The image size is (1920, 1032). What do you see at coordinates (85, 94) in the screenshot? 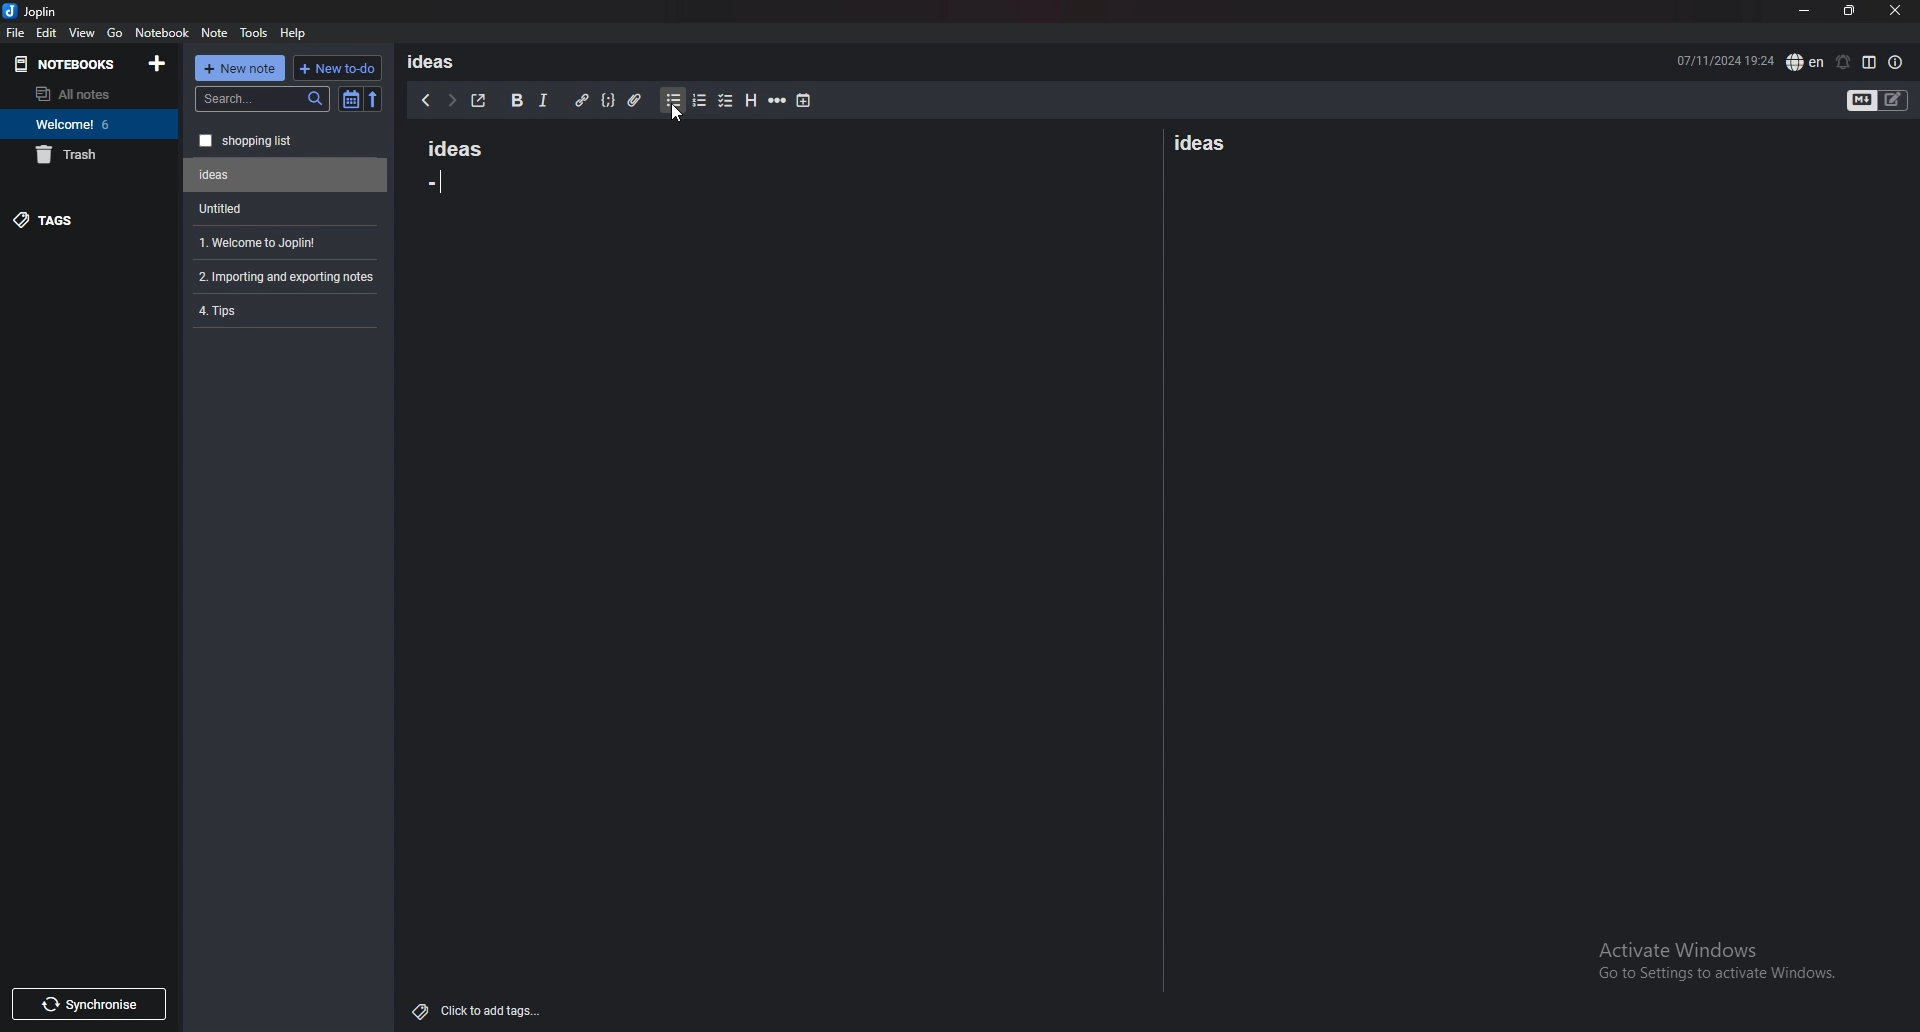
I see `all notes` at bounding box center [85, 94].